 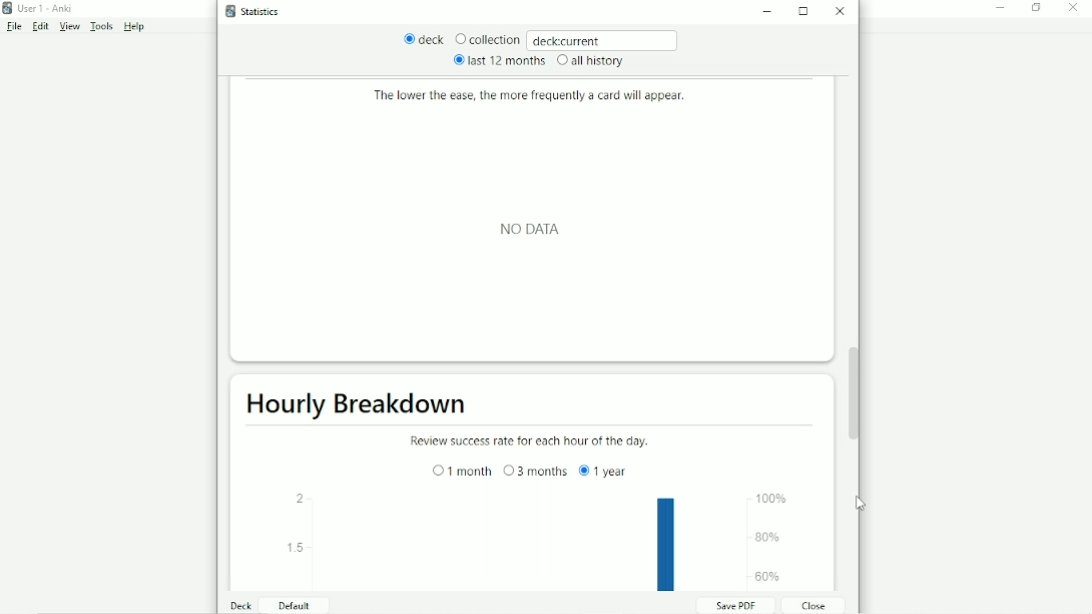 I want to click on Deck, so click(x=242, y=605).